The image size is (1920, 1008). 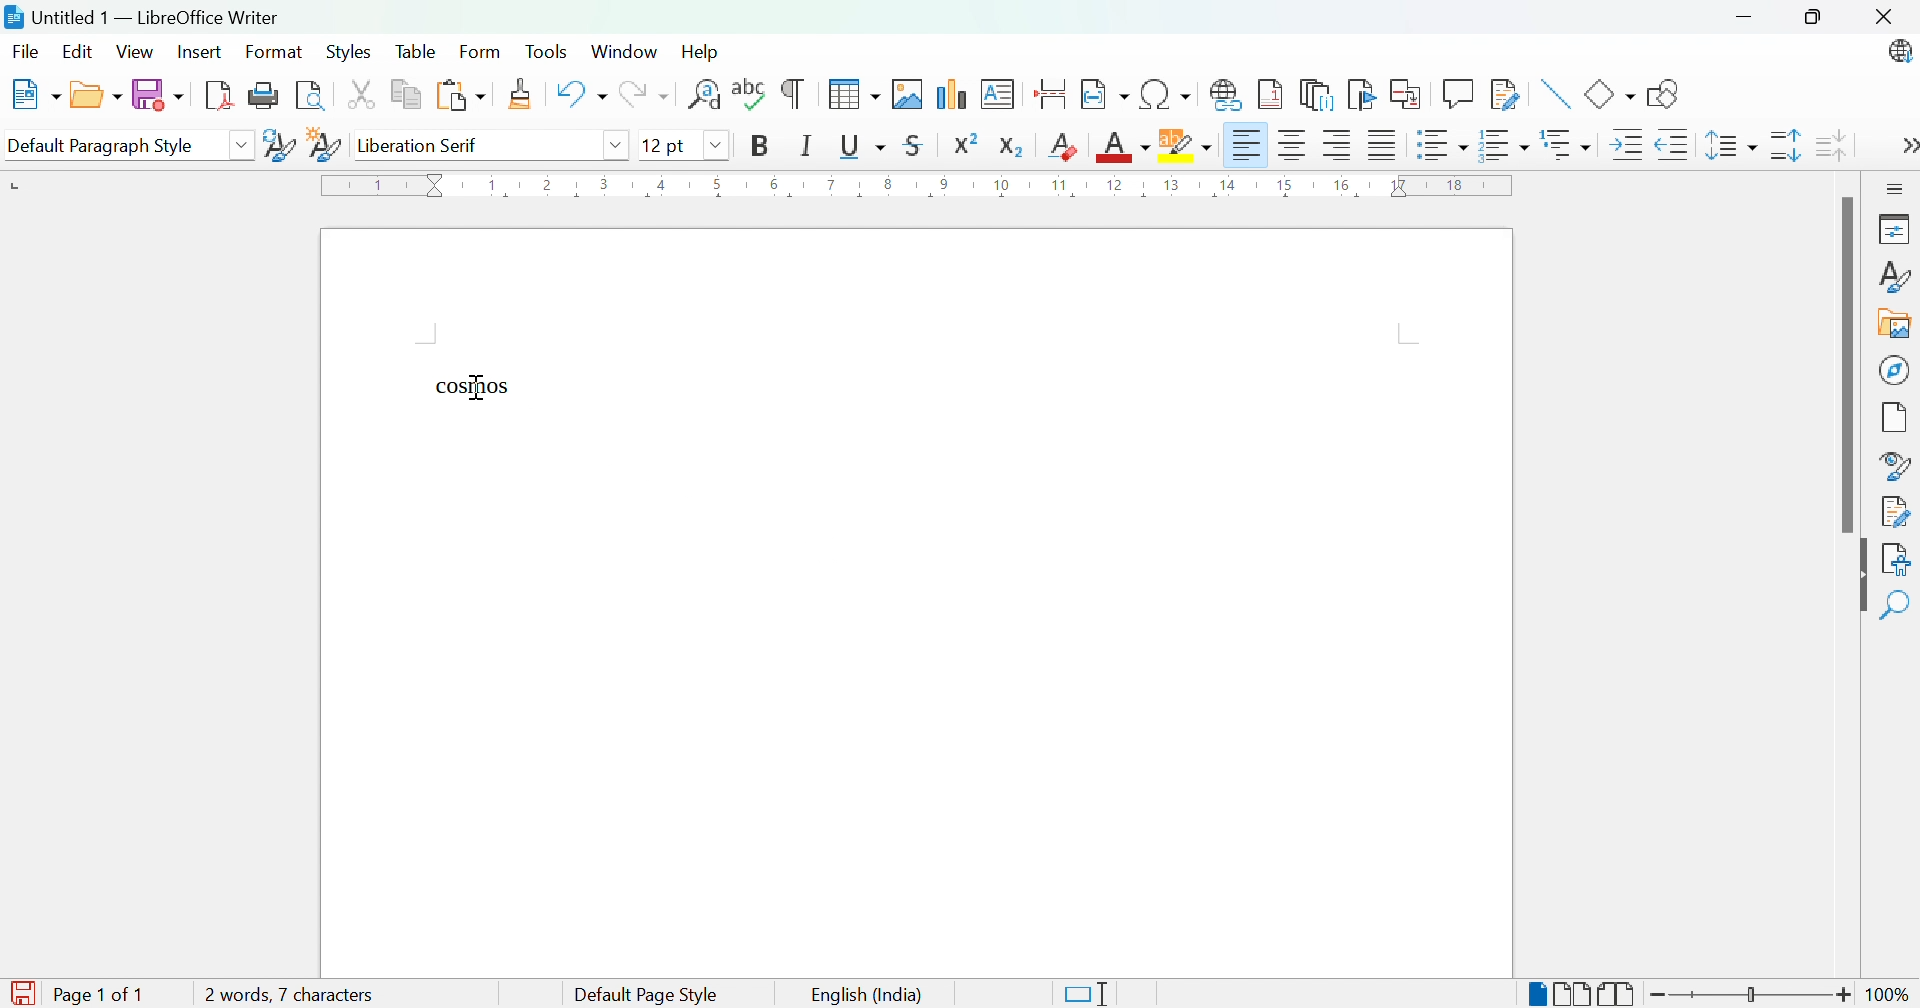 What do you see at coordinates (1063, 147) in the screenshot?
I see `Clear direct formatting` at bounding box center [1063, 147].